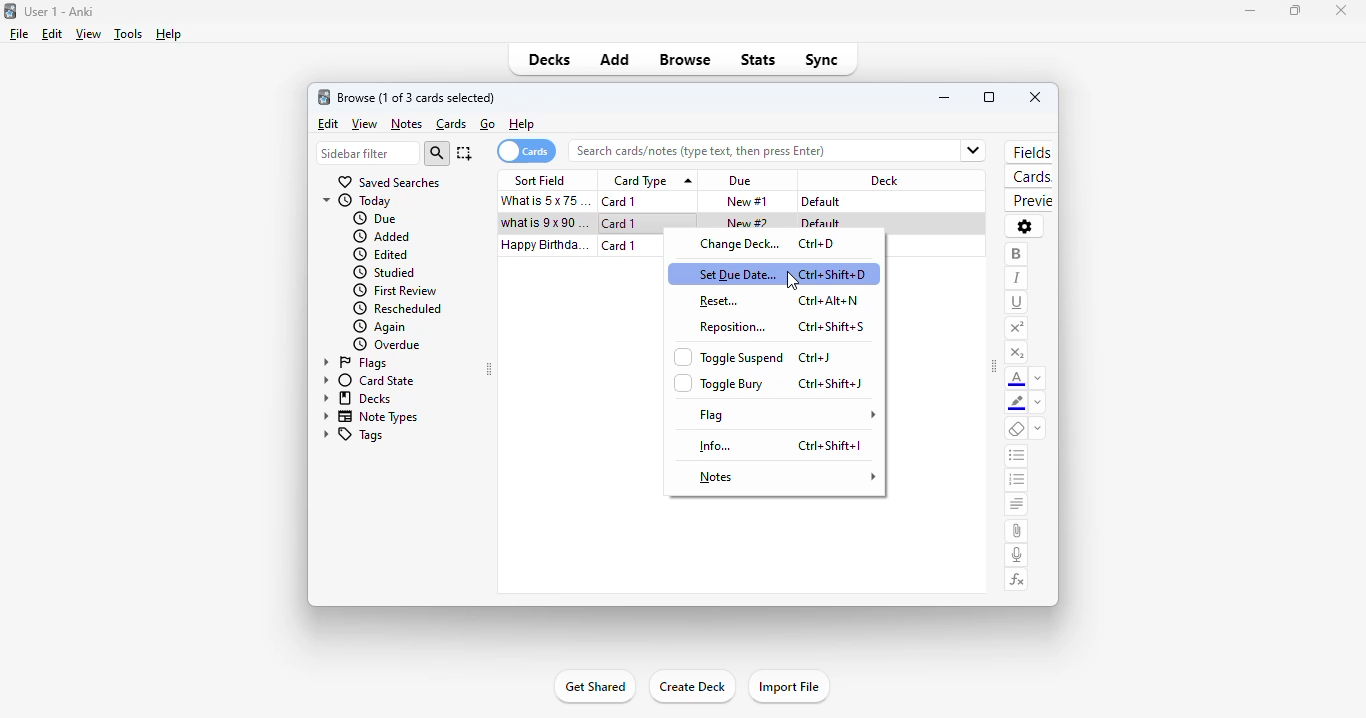 This screenshot has width=1366, height=718. Describe the element at coordinates (755, 150) in the screenshot. I see `search bar` at that location.